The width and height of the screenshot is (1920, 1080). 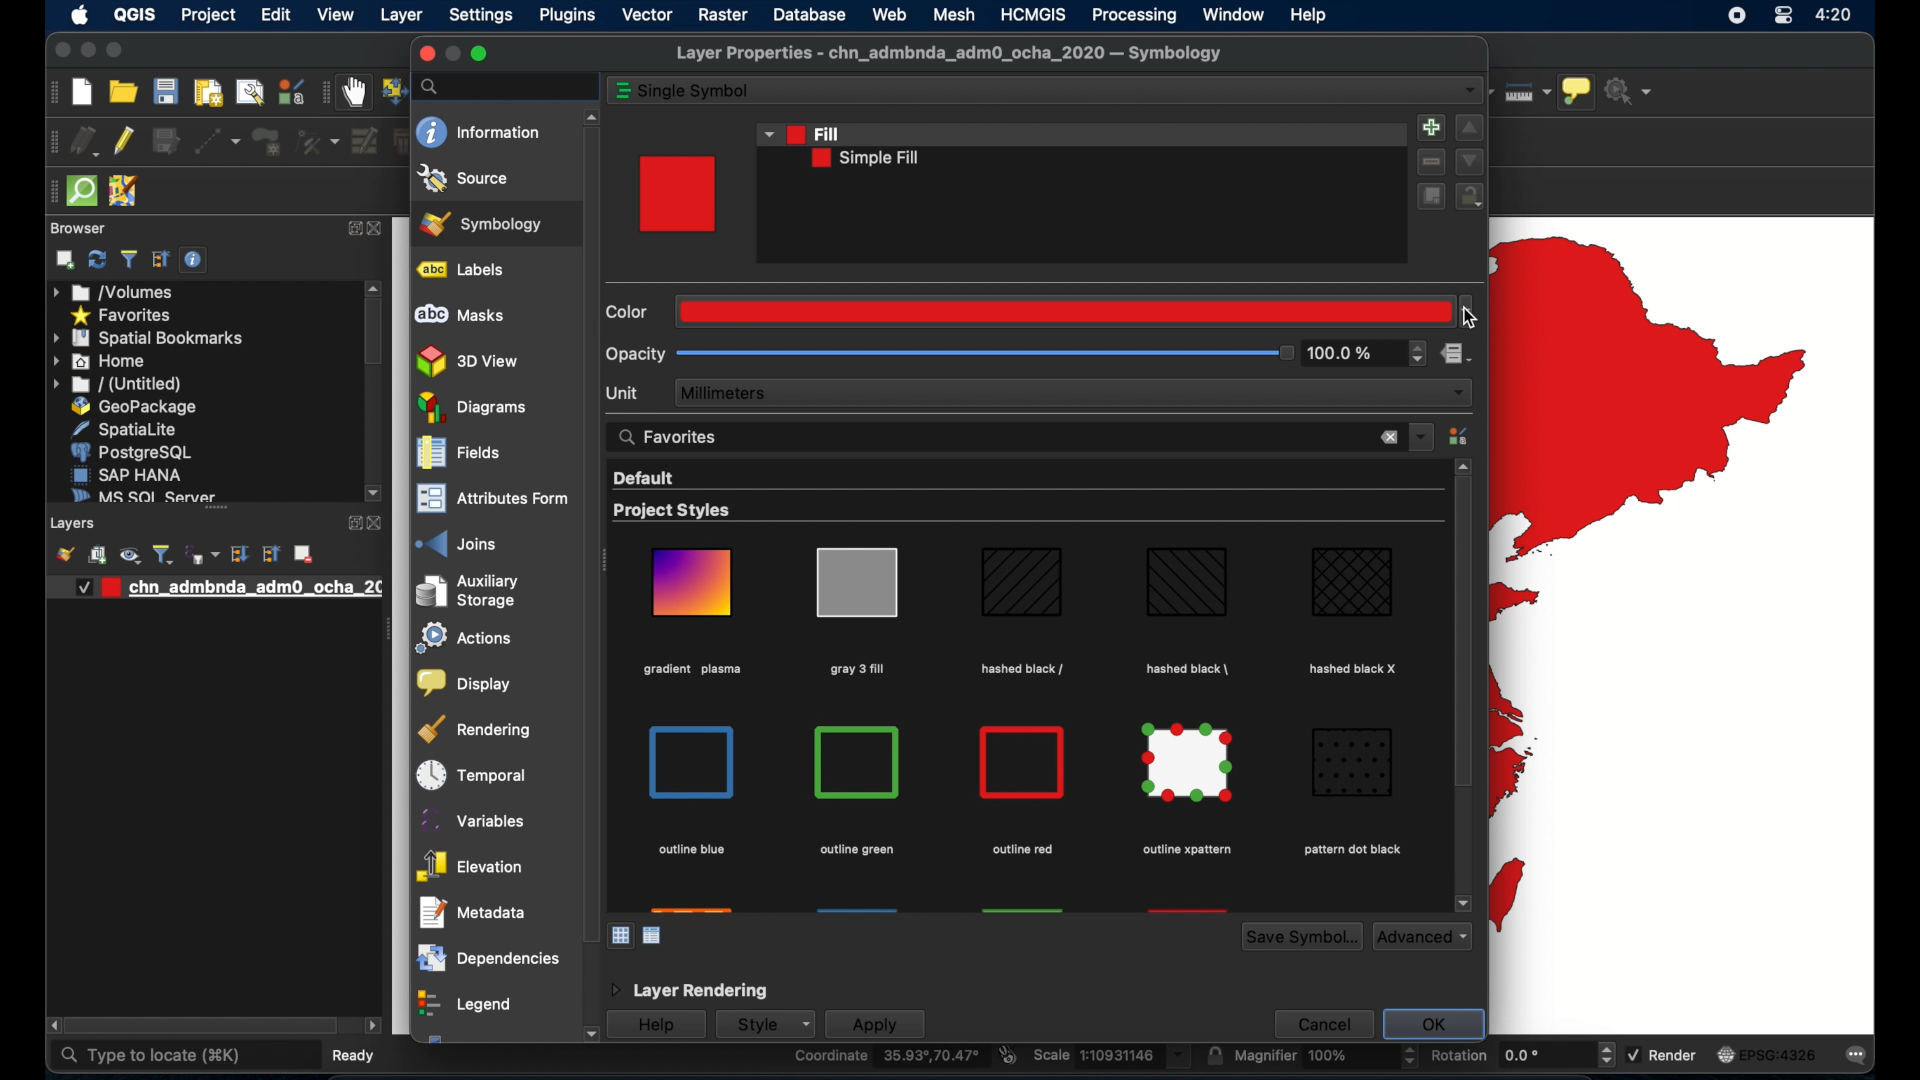 I want to click on raster, so click(x=723, y=17).